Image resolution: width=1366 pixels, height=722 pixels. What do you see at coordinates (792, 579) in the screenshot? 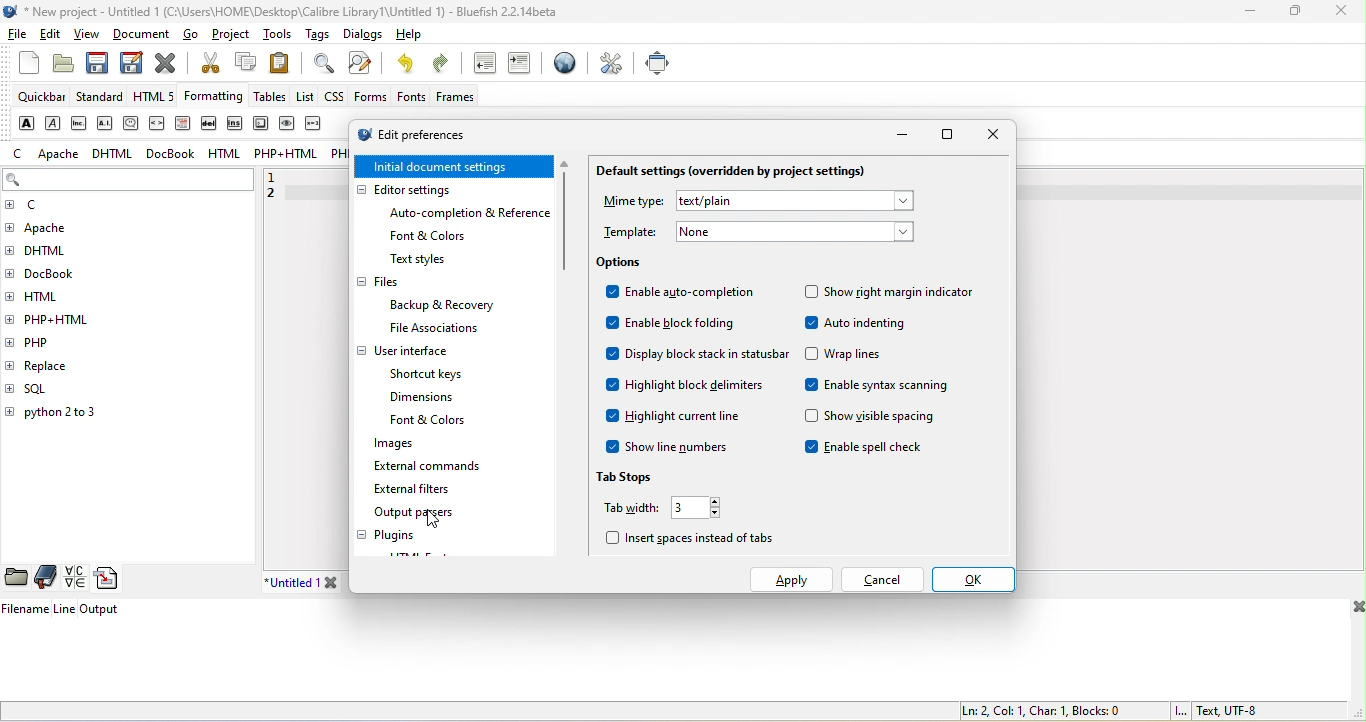
I see `apply` at bounding box center [792, 579].